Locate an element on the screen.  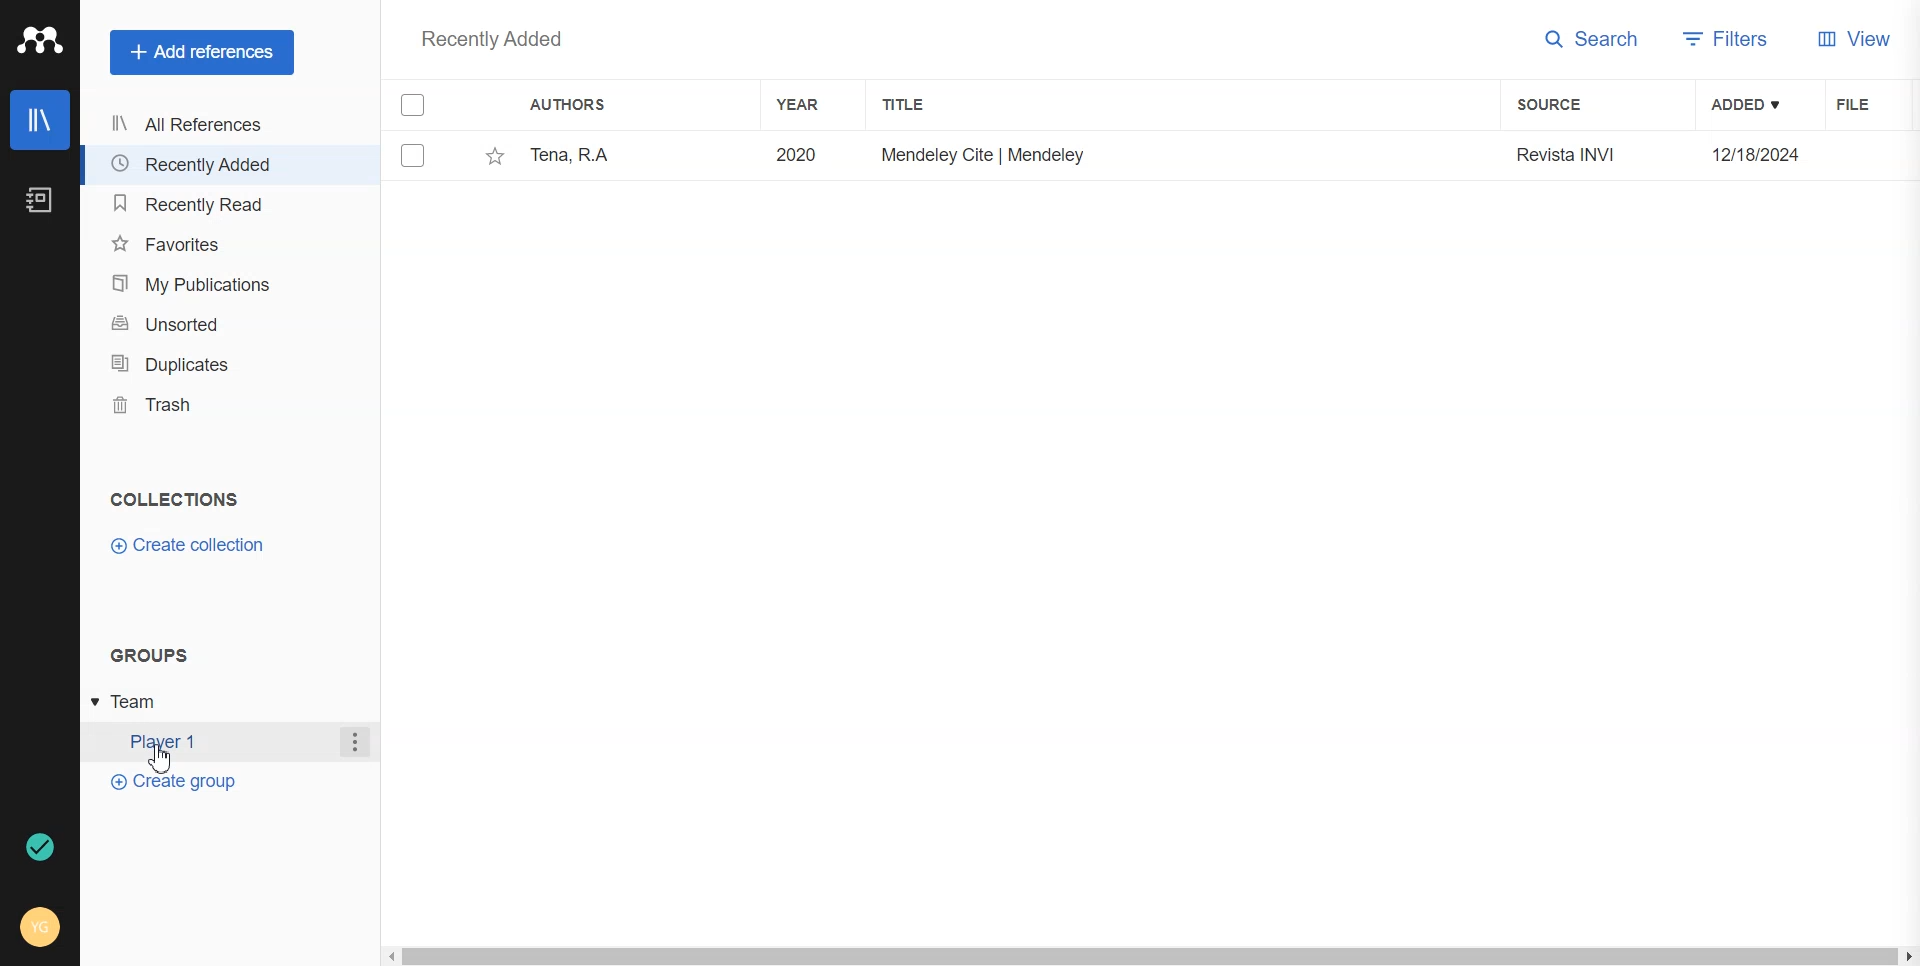
Source is located at coordinates (1548, 104).